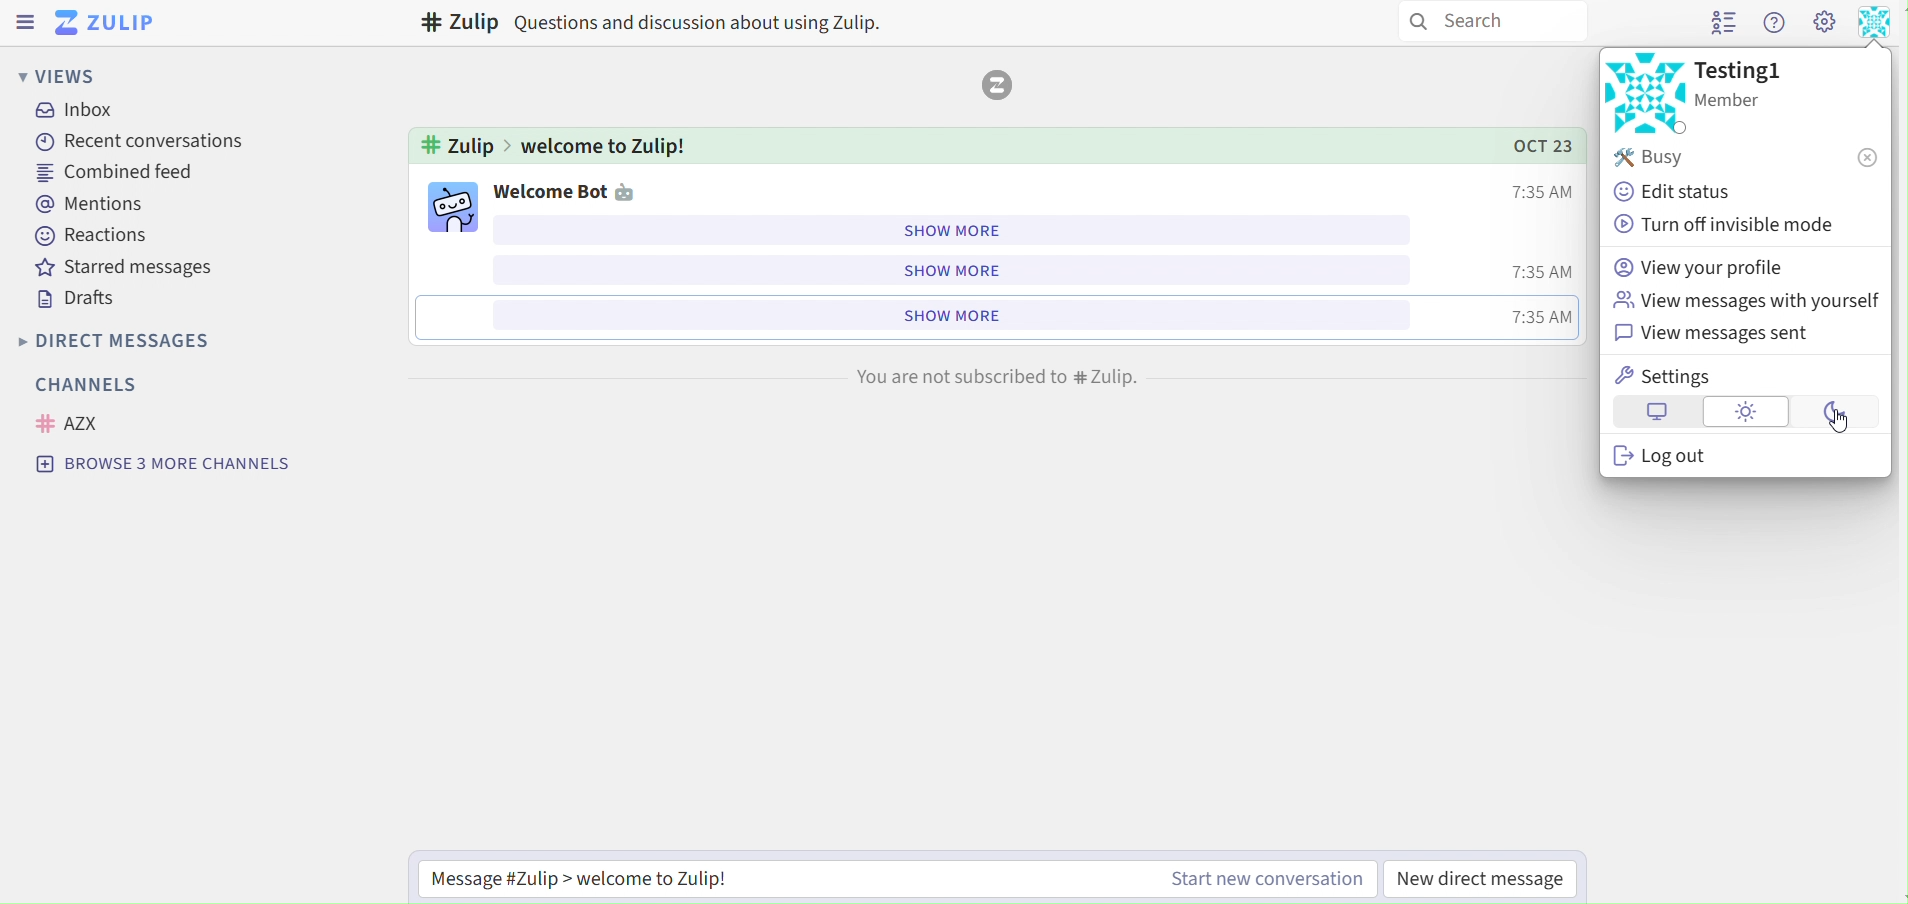  I want to click on start new conversation, so click(1268, 876).